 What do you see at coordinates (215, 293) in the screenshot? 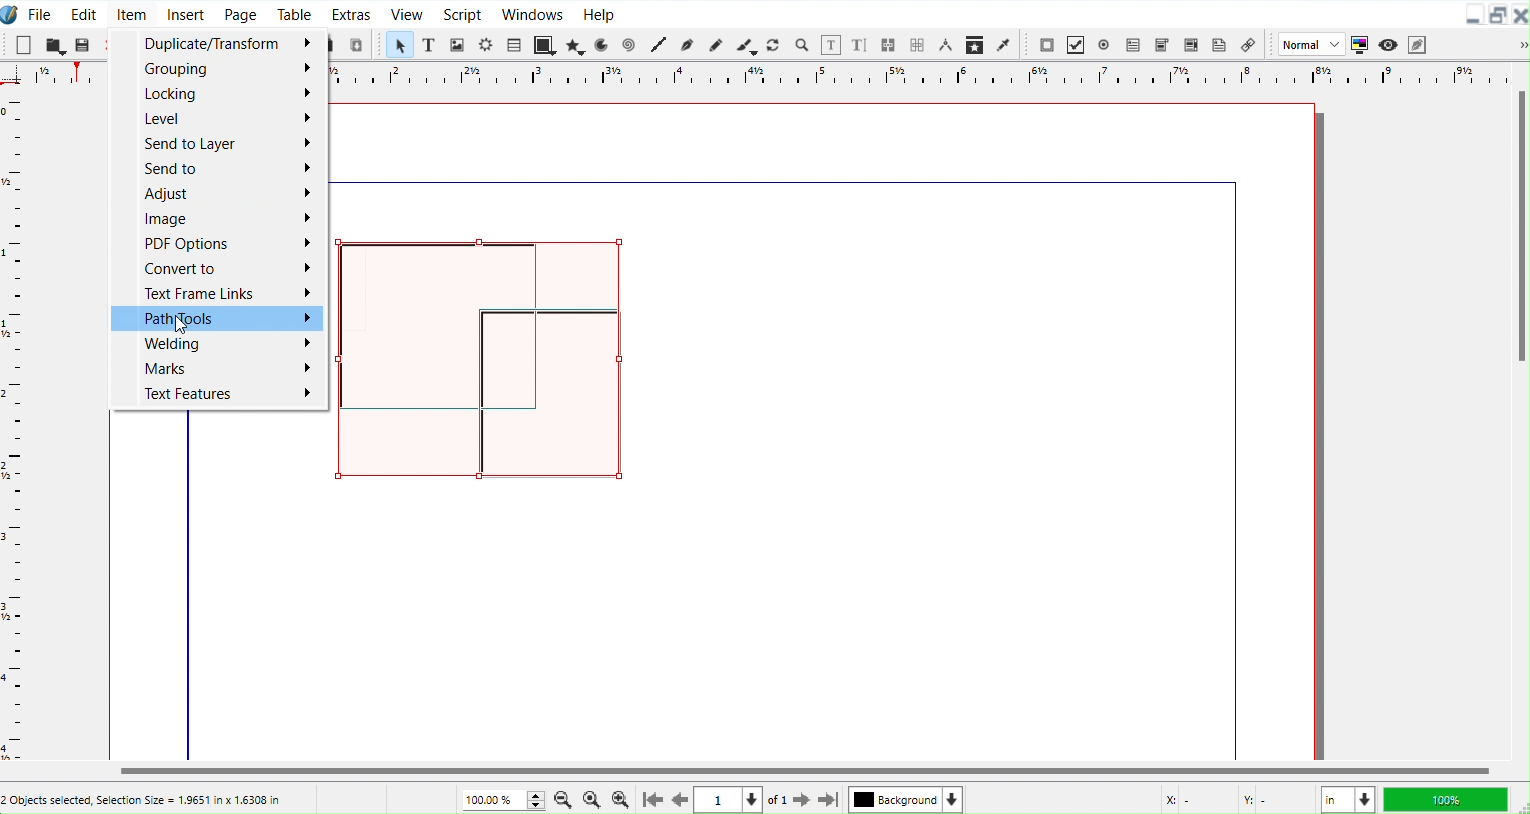
I see `Text Frame Links` at bounding box center [215, 293].